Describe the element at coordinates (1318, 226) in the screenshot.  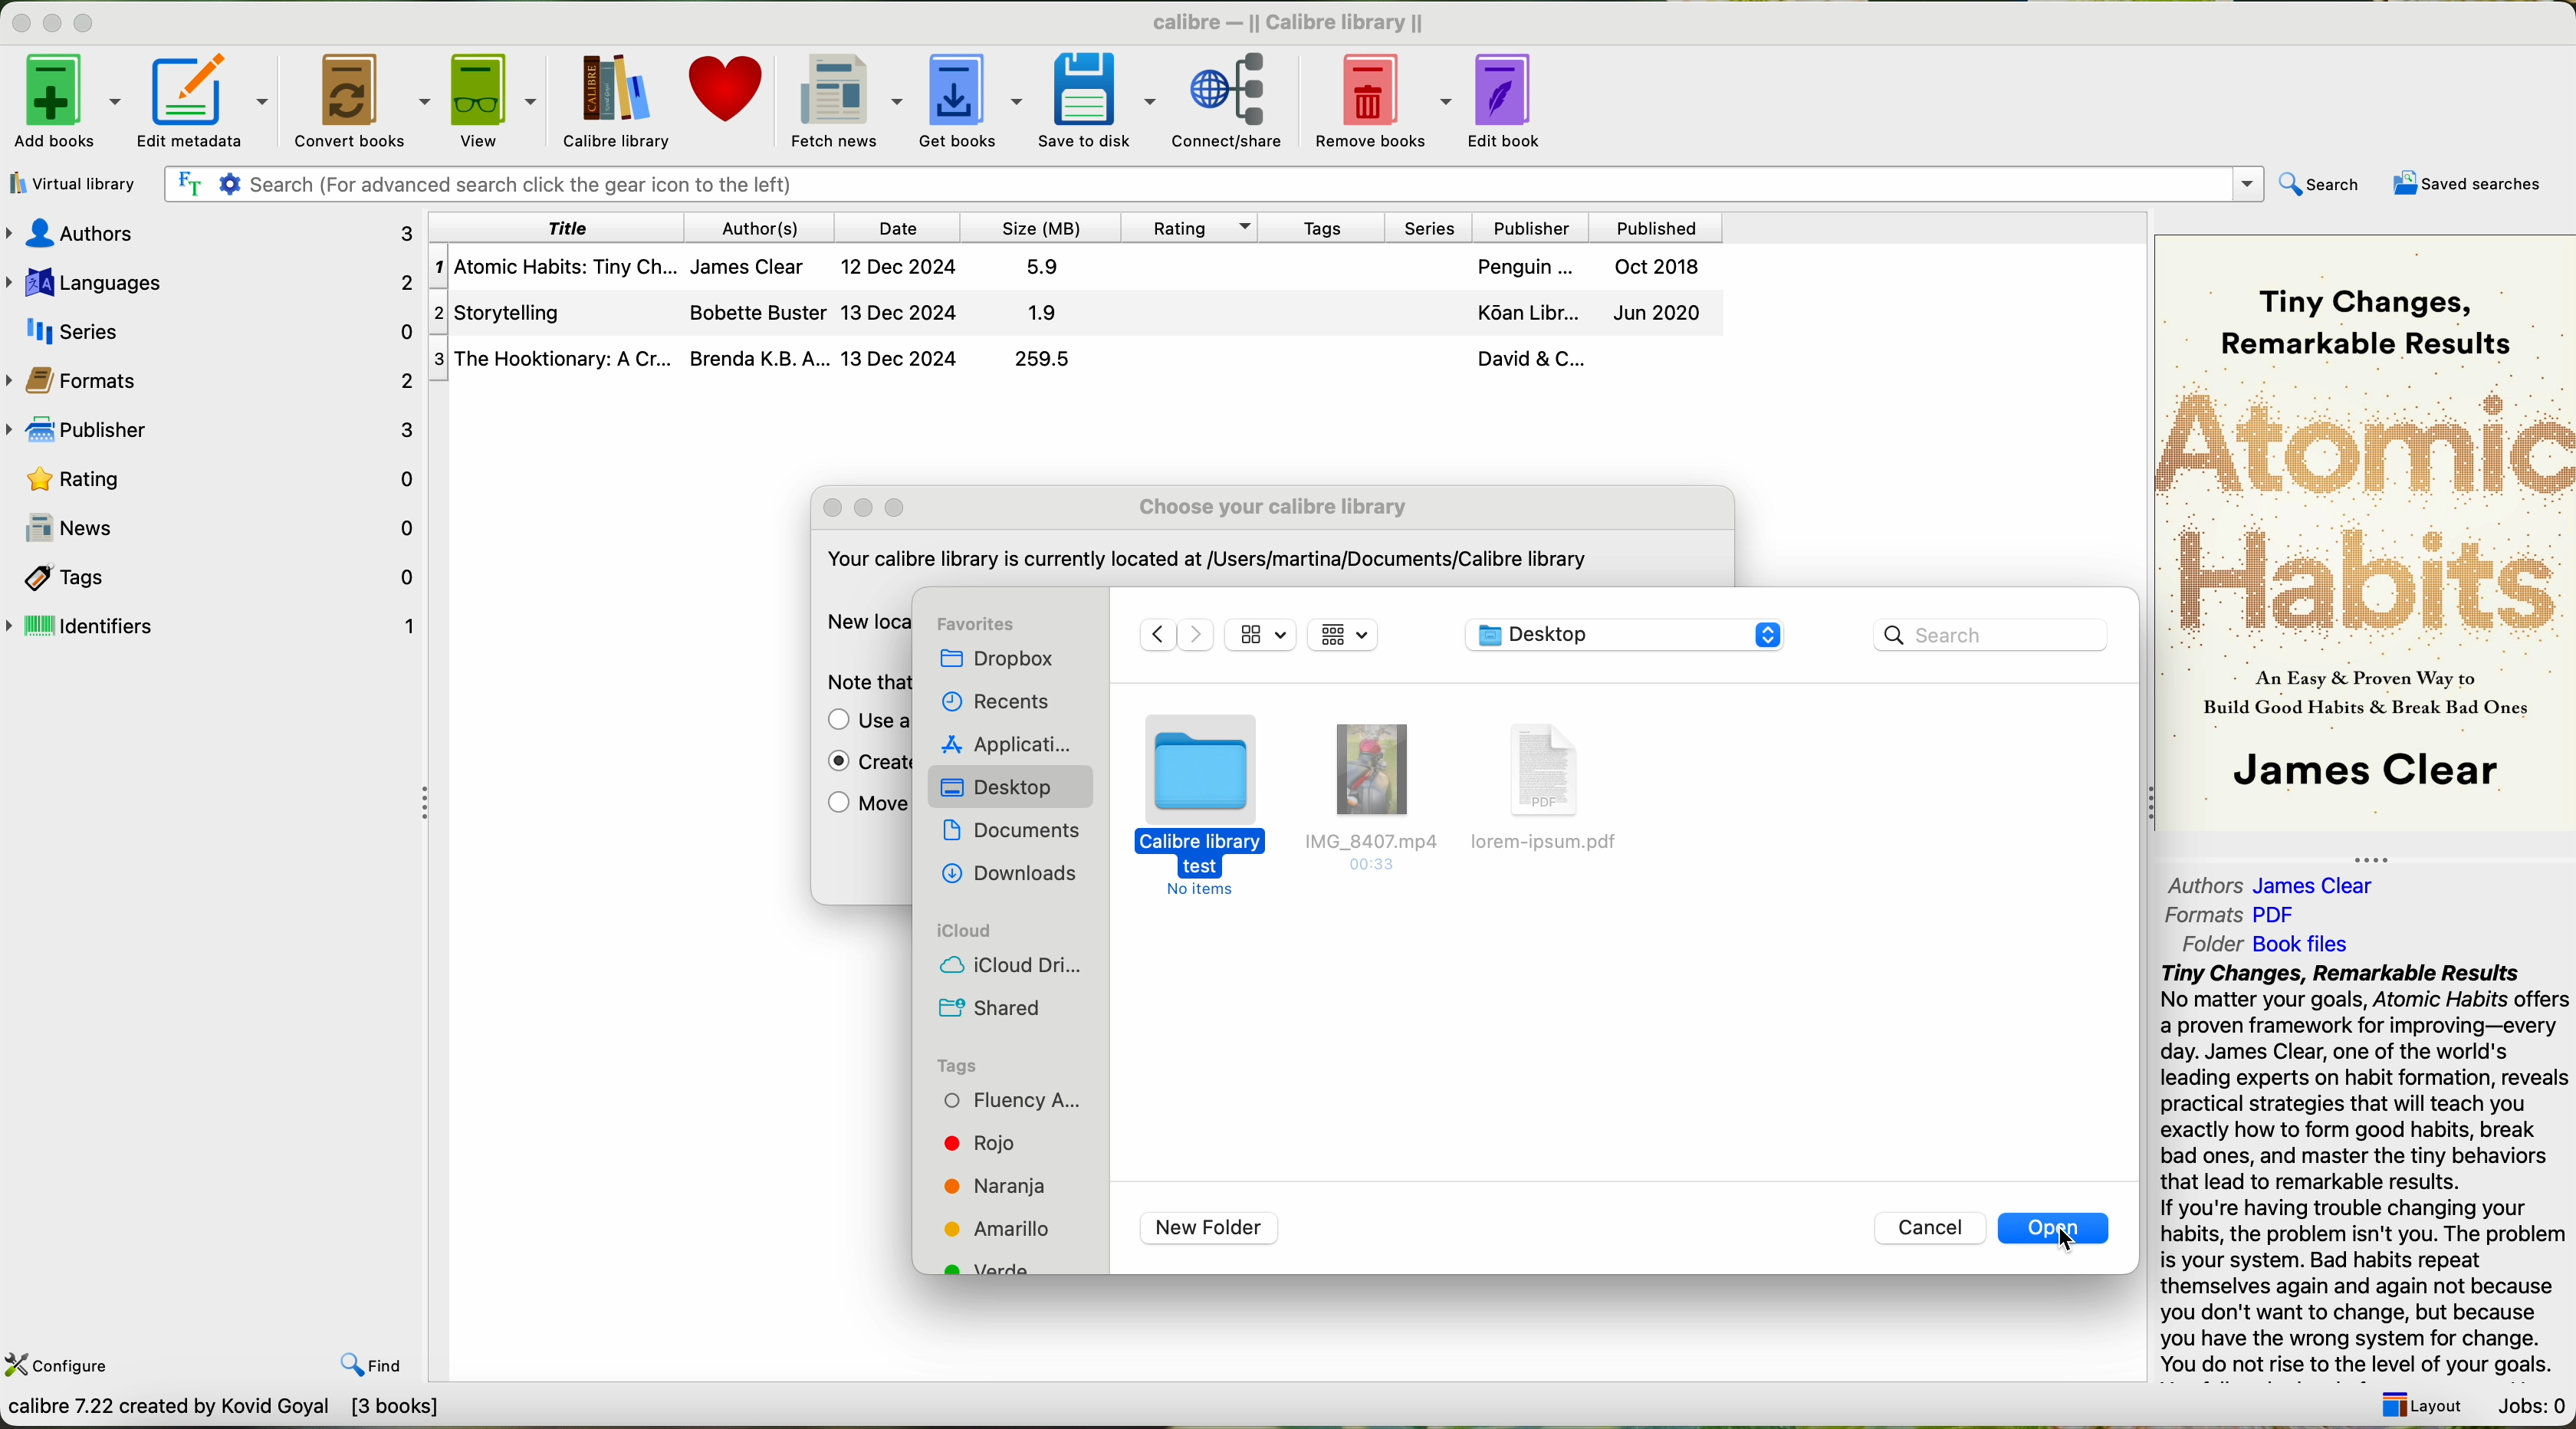
I see `tags` at that location.